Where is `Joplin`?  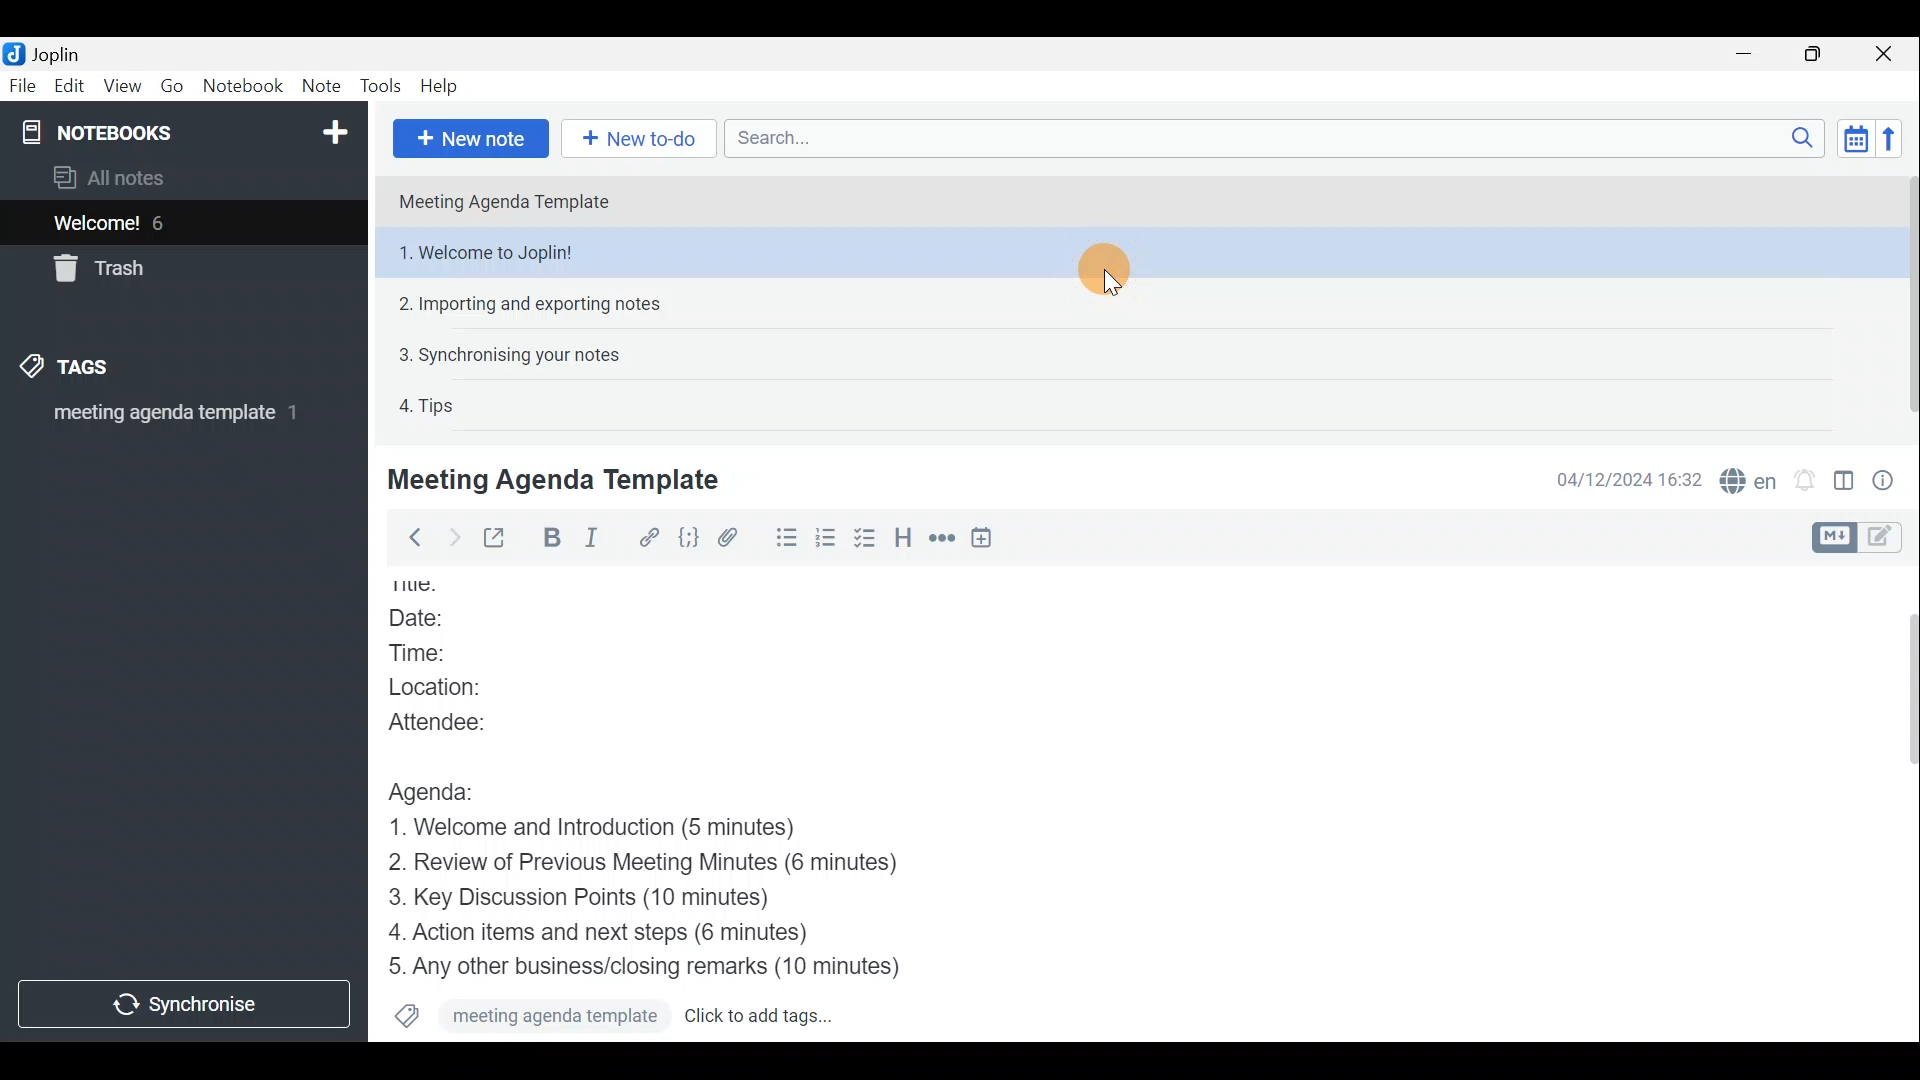 Joplin is located at coordinates (55, 53).